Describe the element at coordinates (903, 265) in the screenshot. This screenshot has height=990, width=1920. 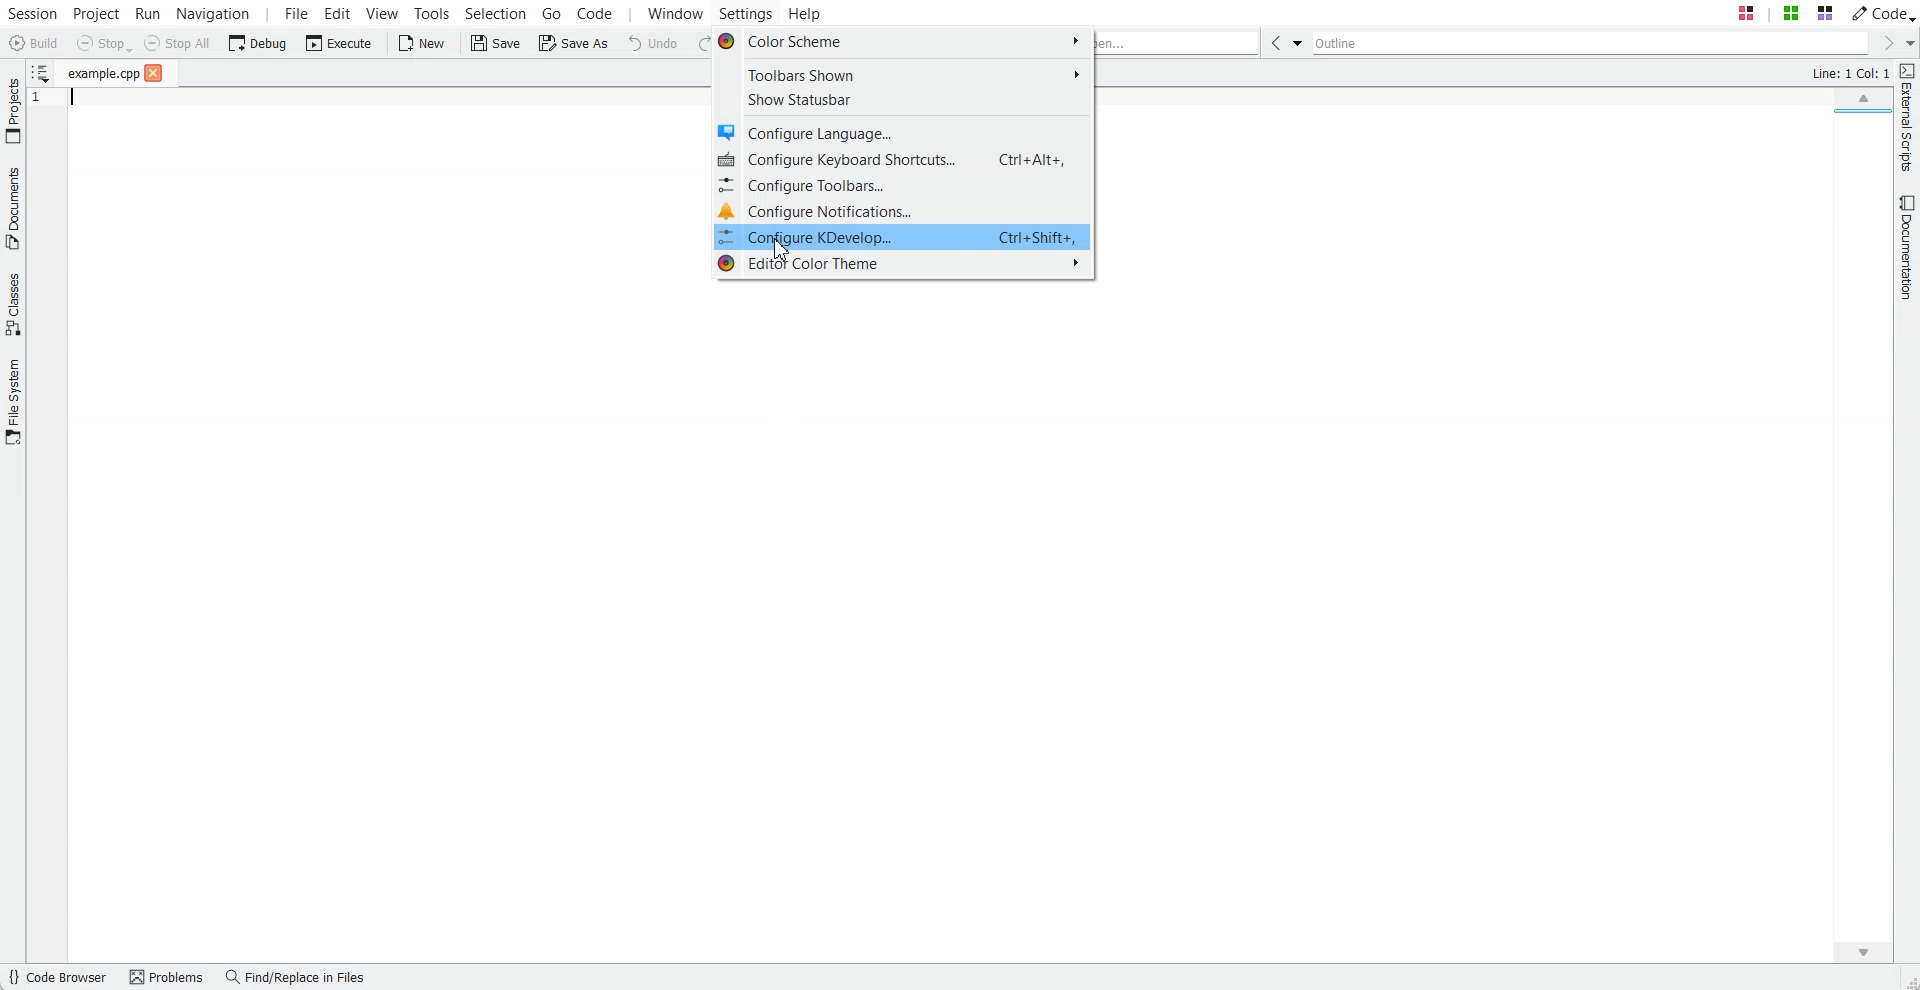
I see `Editor Color Theme` at that location.